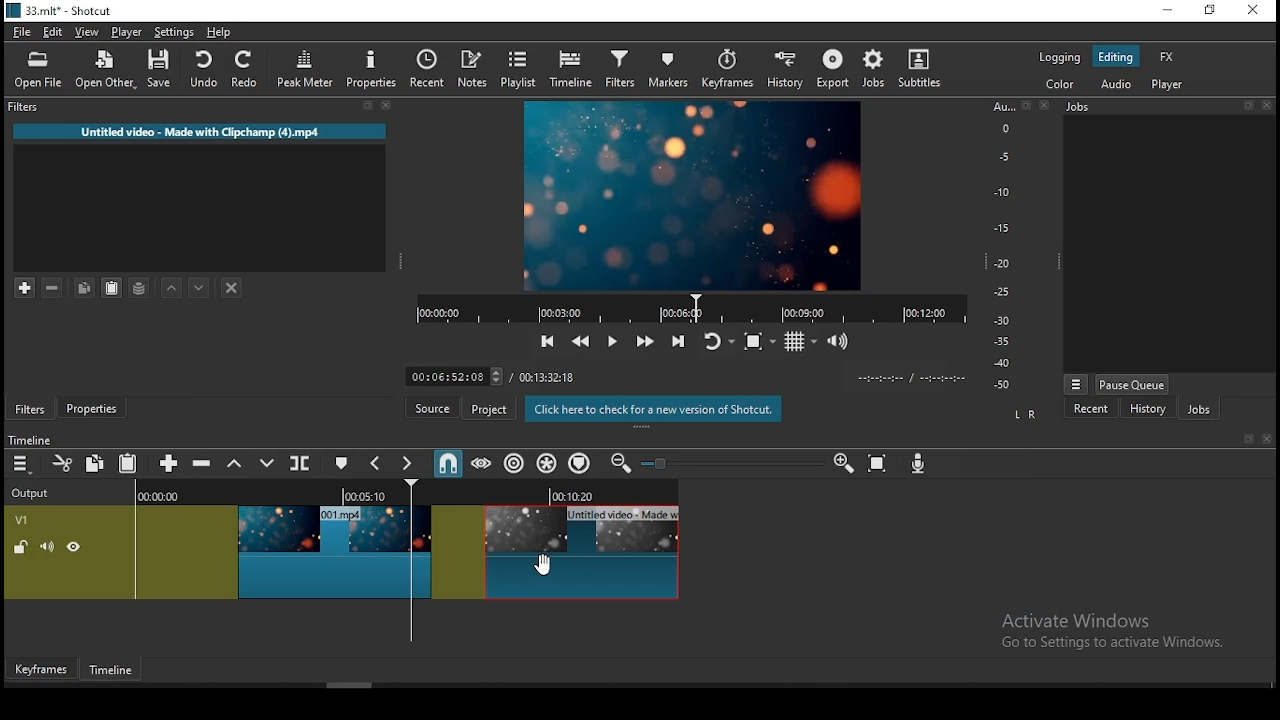 Image resolution: width=1280 pixels, height=720 pixels. I want to click on play quickly forward, so click(641, 338).